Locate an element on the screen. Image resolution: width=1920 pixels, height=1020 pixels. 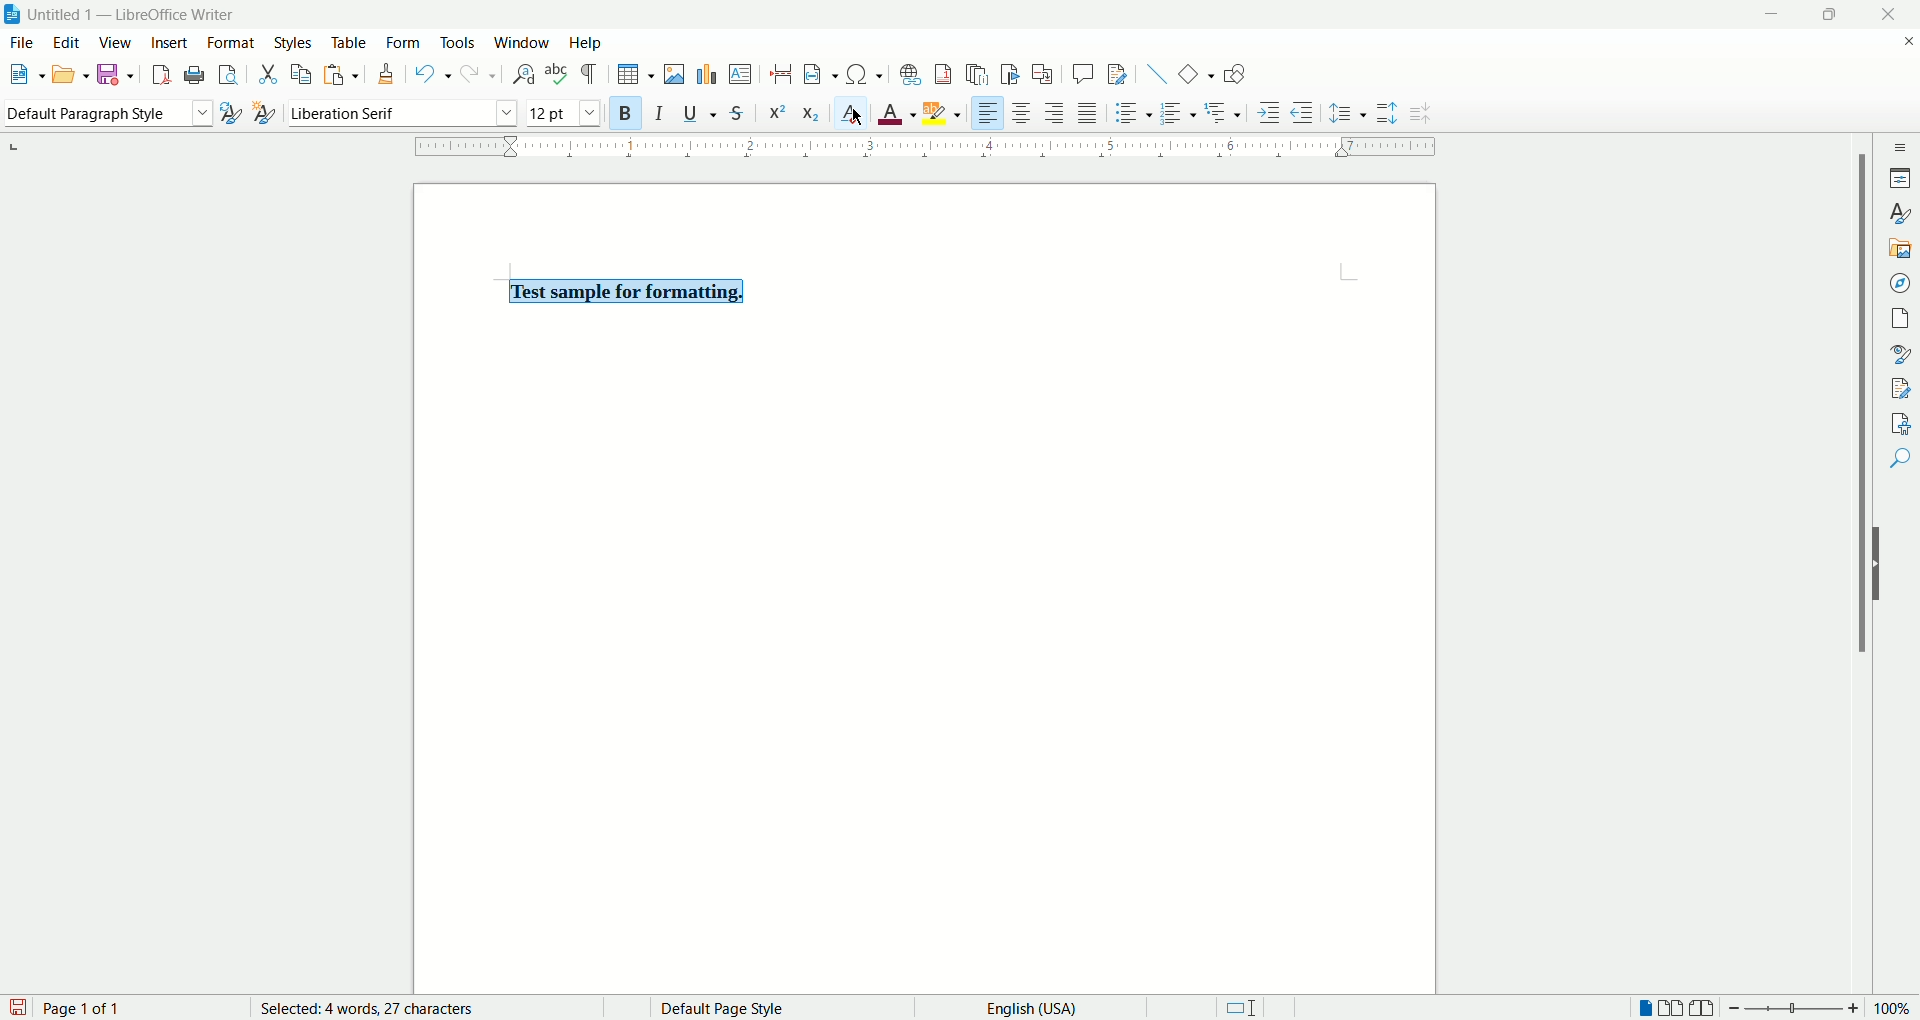
tools is located at coordinates (458, 42).